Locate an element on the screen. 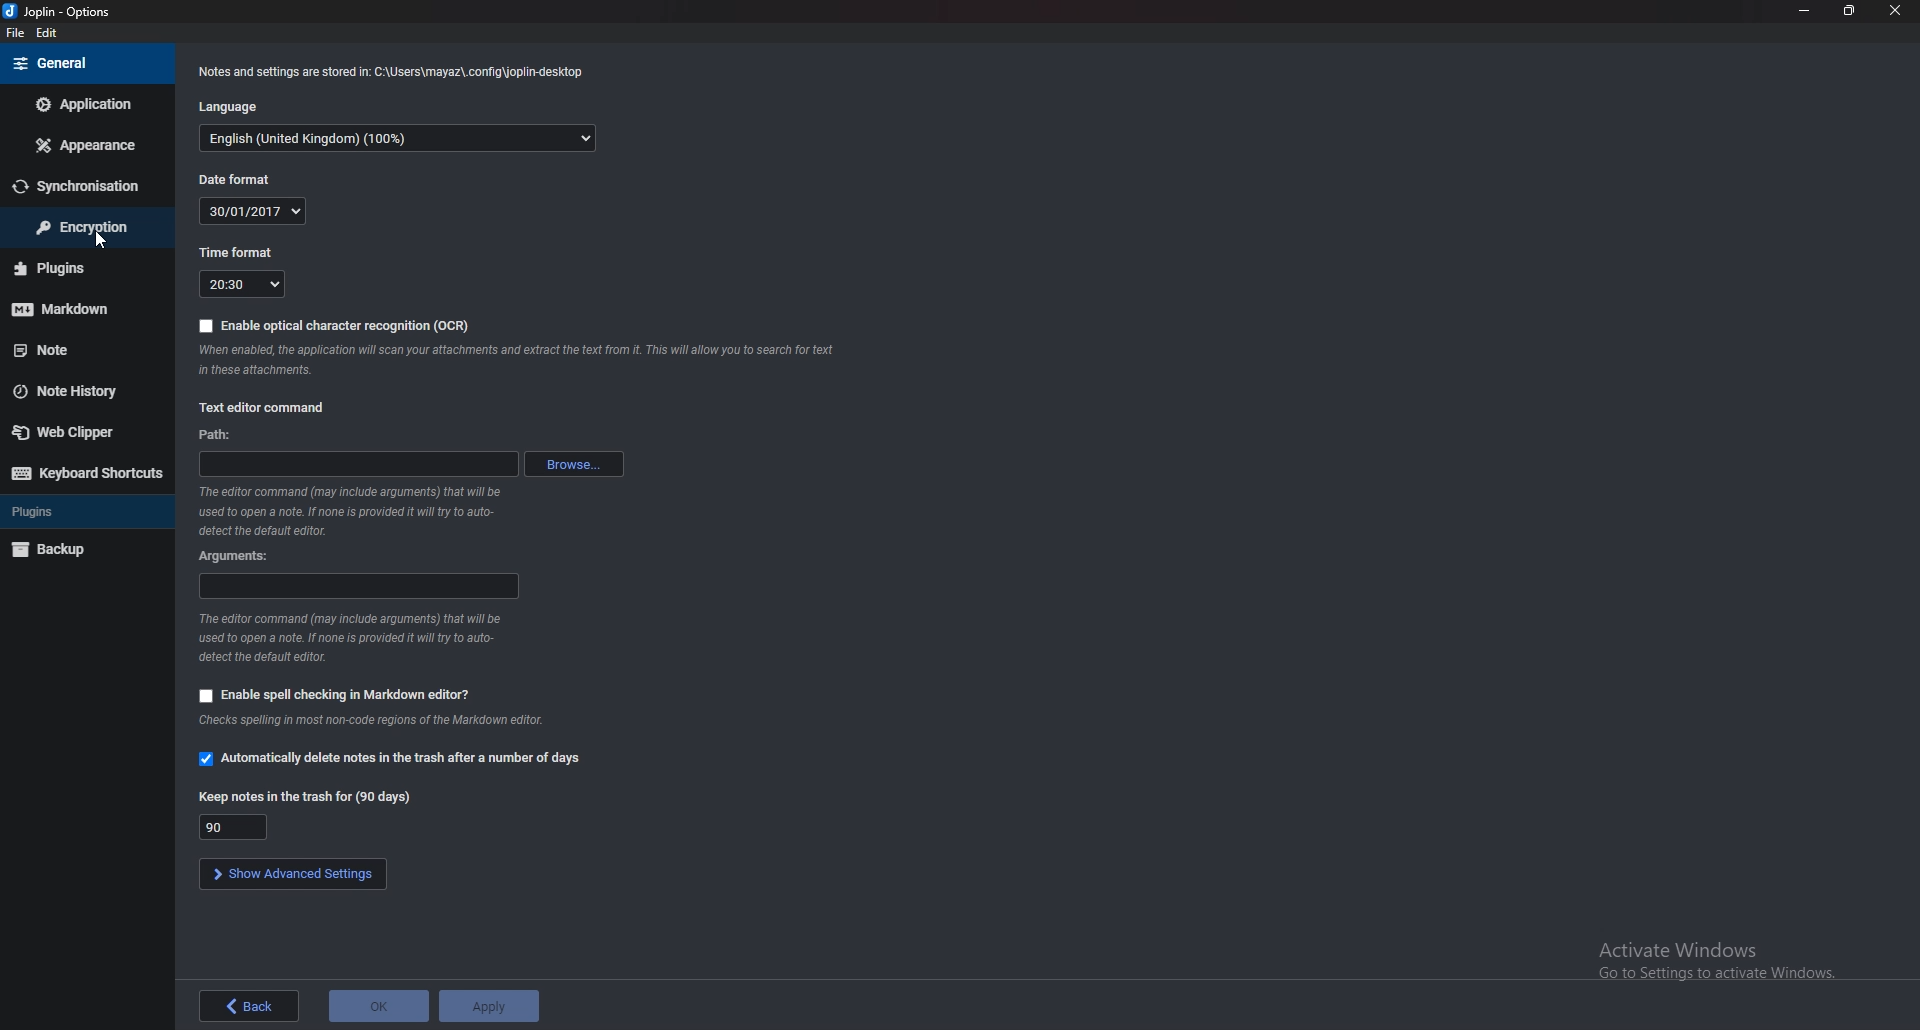 The image size is (1920, 1030). info is located at coordinates (515, 359).